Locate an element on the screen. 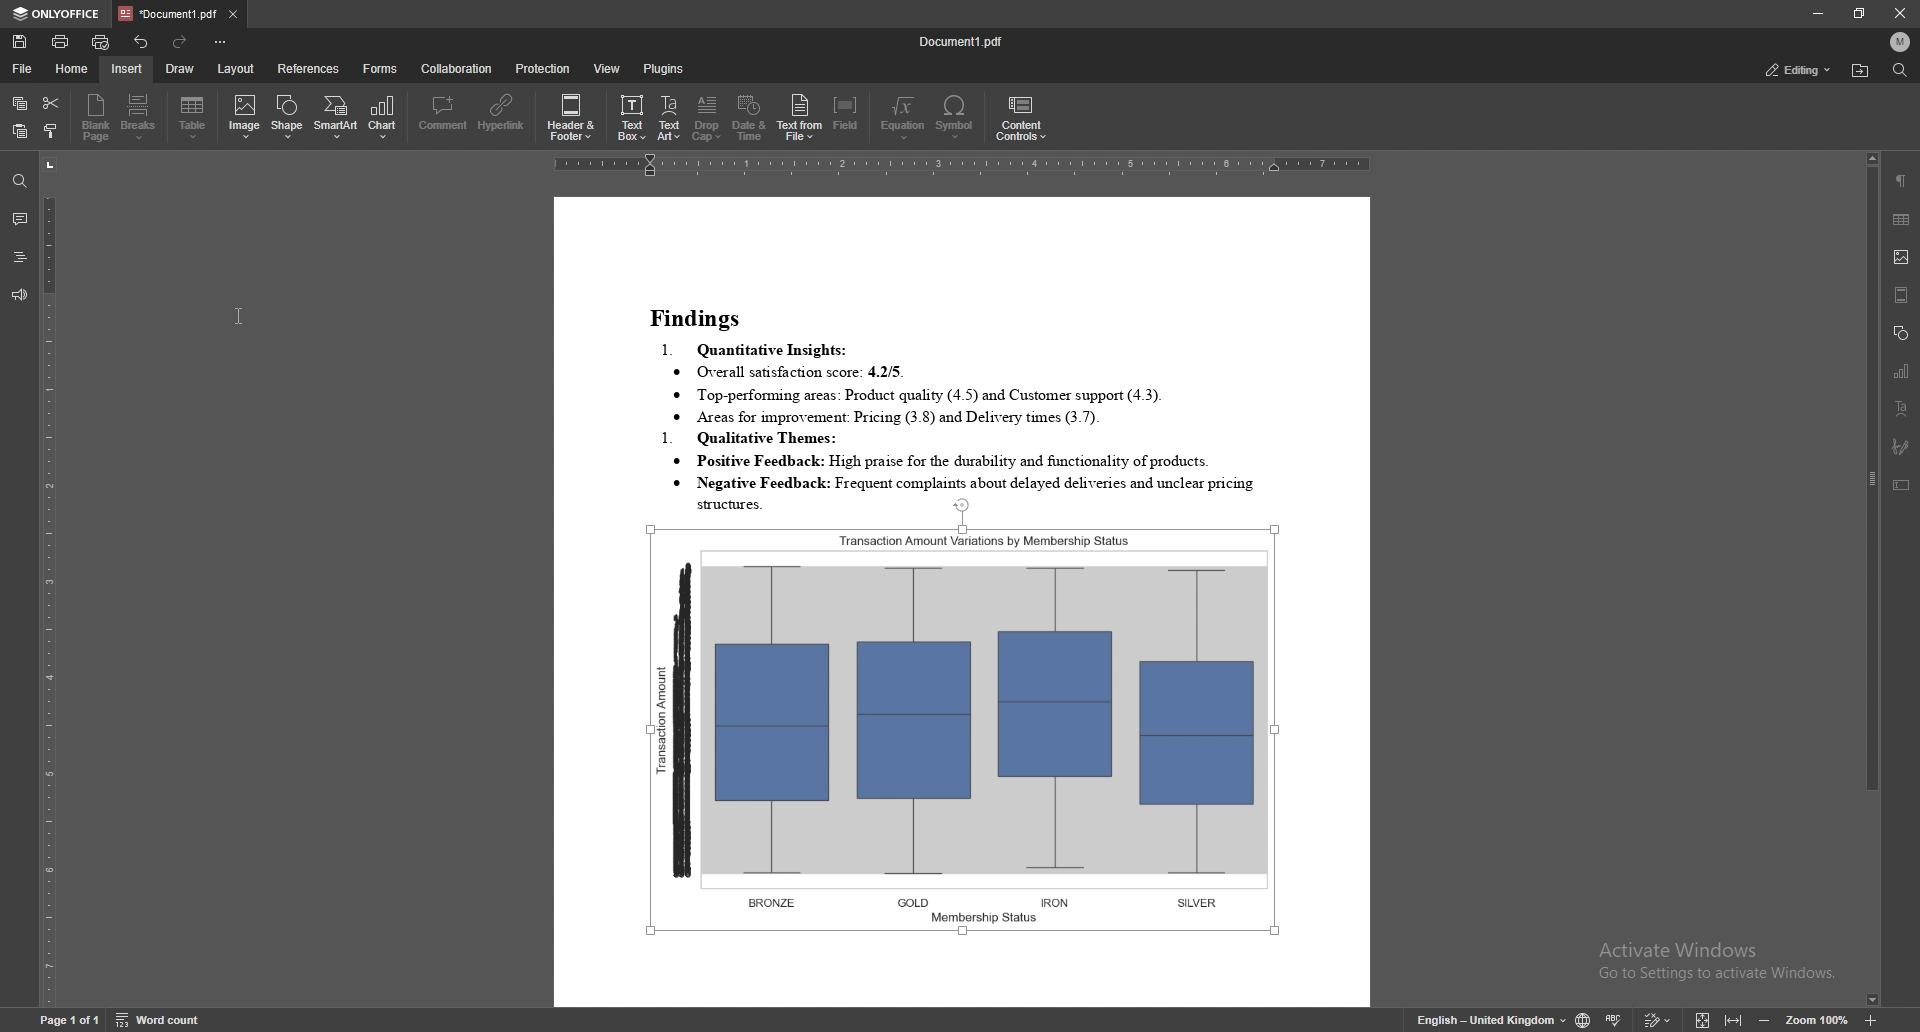 The image size is (1920, 1032). text art is located at coordinates (670, 119).